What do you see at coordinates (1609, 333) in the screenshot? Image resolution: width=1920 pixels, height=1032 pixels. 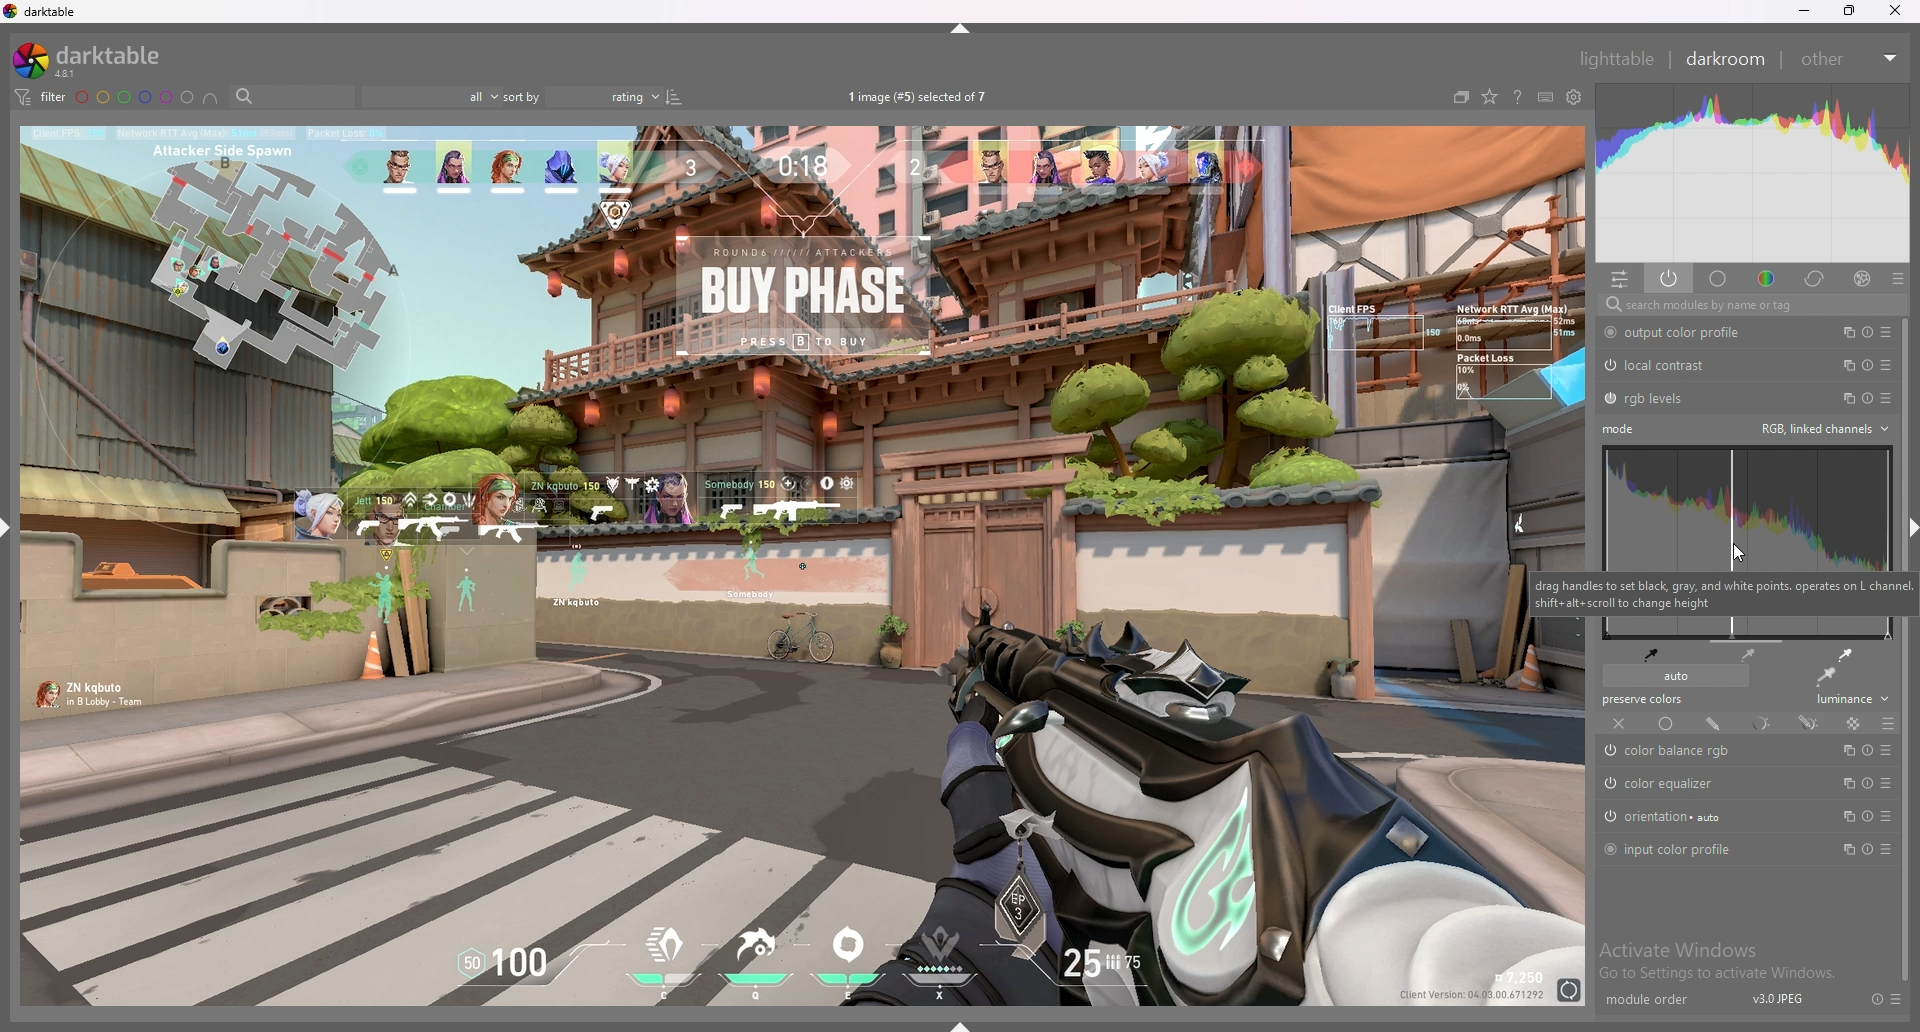 I see `switched on` at bounding box center [1609, 333].